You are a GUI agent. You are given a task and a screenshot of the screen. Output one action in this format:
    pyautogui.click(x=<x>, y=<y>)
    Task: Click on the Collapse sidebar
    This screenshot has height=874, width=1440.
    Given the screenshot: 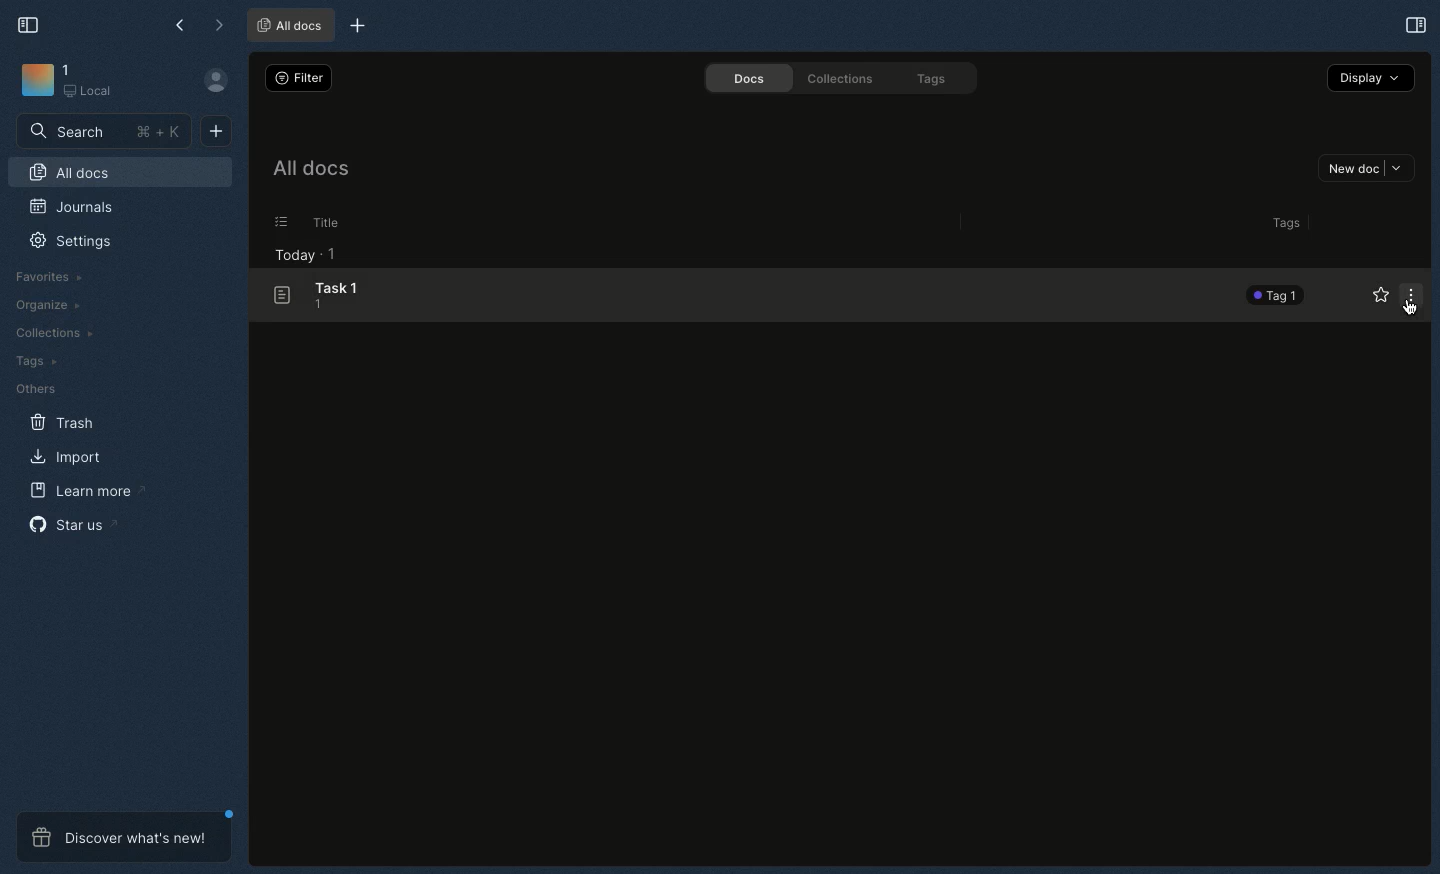 What is the action you would take?
    pyautogui.click(x=24, y=24)
    